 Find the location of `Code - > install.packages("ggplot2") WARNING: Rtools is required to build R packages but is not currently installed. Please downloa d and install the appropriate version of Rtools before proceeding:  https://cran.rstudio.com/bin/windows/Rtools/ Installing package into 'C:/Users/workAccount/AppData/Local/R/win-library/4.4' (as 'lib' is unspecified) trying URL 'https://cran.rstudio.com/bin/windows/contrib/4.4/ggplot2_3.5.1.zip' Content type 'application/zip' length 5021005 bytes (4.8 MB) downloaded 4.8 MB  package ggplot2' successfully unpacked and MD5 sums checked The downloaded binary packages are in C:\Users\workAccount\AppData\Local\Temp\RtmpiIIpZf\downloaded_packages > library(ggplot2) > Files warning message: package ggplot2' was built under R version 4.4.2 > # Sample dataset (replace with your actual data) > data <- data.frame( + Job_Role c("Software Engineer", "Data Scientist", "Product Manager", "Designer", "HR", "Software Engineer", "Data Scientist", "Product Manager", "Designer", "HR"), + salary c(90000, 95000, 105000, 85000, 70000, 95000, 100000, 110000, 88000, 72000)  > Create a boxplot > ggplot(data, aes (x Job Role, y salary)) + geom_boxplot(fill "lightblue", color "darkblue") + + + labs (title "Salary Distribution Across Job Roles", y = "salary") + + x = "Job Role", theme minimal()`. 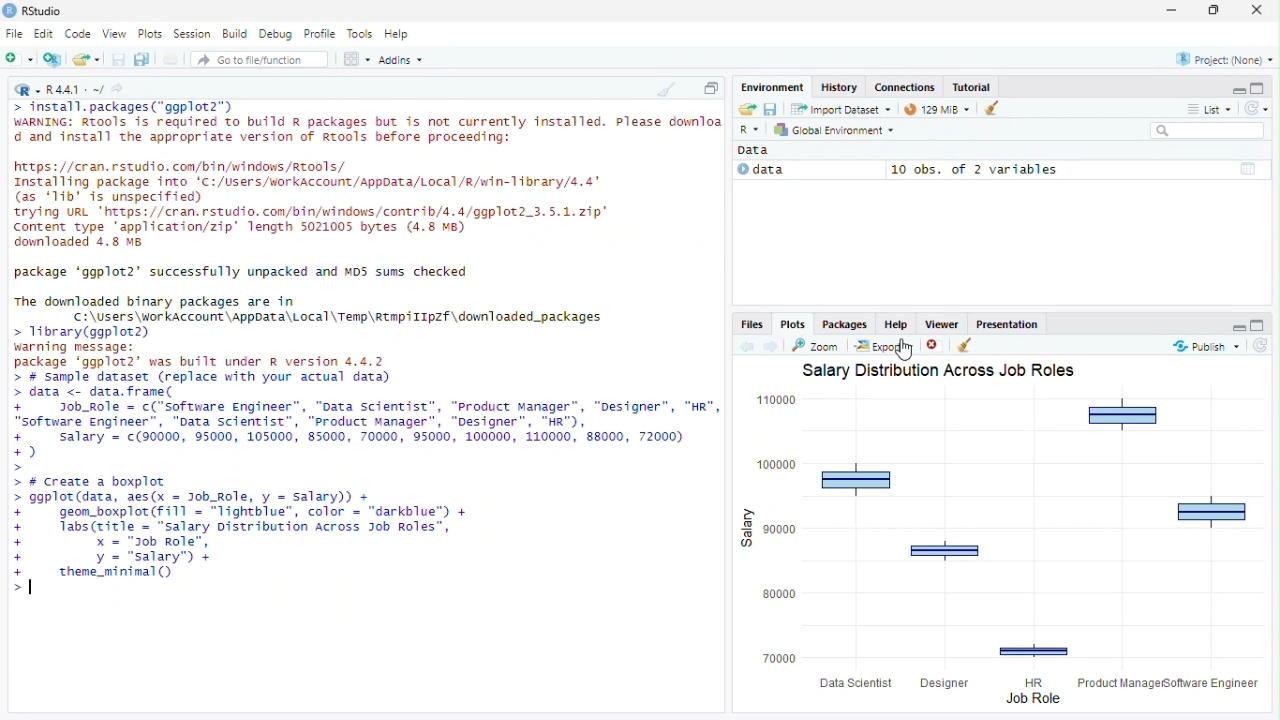

Code - > install.packages("ggplot2") WARNING: Rtools is required to build R packages but is not currently installed. Please downloa d and install the appropriate version of Rtools before proceeding:  https://cran.rstudio.com/bin/windows/Rtools/ Installing package into 'C:/Users/workAccount/AppData/Local/R/win-library/4.4' (as 'lib' is unspecified) trying URL 'https://cran.rstudio.com/bin/windows/contrib/4.4/ggplot2_3.5.1.zip' Content type 'application/zip' length 5021005 bytes (4.8 MB) downloaded 4.8 MB  package ggplot2' successfully unpacked and MD5 sums checked The downloaded binary packages are in C:\Users\workAccount\AppData\Local\Temp\RtmpiIIpZf\downloaded_packages > library(ggplot2) > Files warning message: package ggplot2' was built under R version 4.4.2 > # Sample dataset (replace with your actual data) > data <- data.frame( + Job_Role c("Software Engineer", "Data Scientist", "Product Manager", "Designer", "HR", "Software Engineer", "Data Scientist", "Product Manager", "Designer", "HR"), + salary c(90000, 95000, 105000, 85000, 70000, 95000, 100000, 110000, 88000, 72000)  > Create a boxplot > ggplot(data, aes (x Job Role, y salary)) + geom_boxplot(fill "lightblue", color "darkblue") + + + labs (title "Salary Distribution Across Job Roles", y = "salary") + + x = "Job Role", theme minimal() is located at coordinates (365, 354).